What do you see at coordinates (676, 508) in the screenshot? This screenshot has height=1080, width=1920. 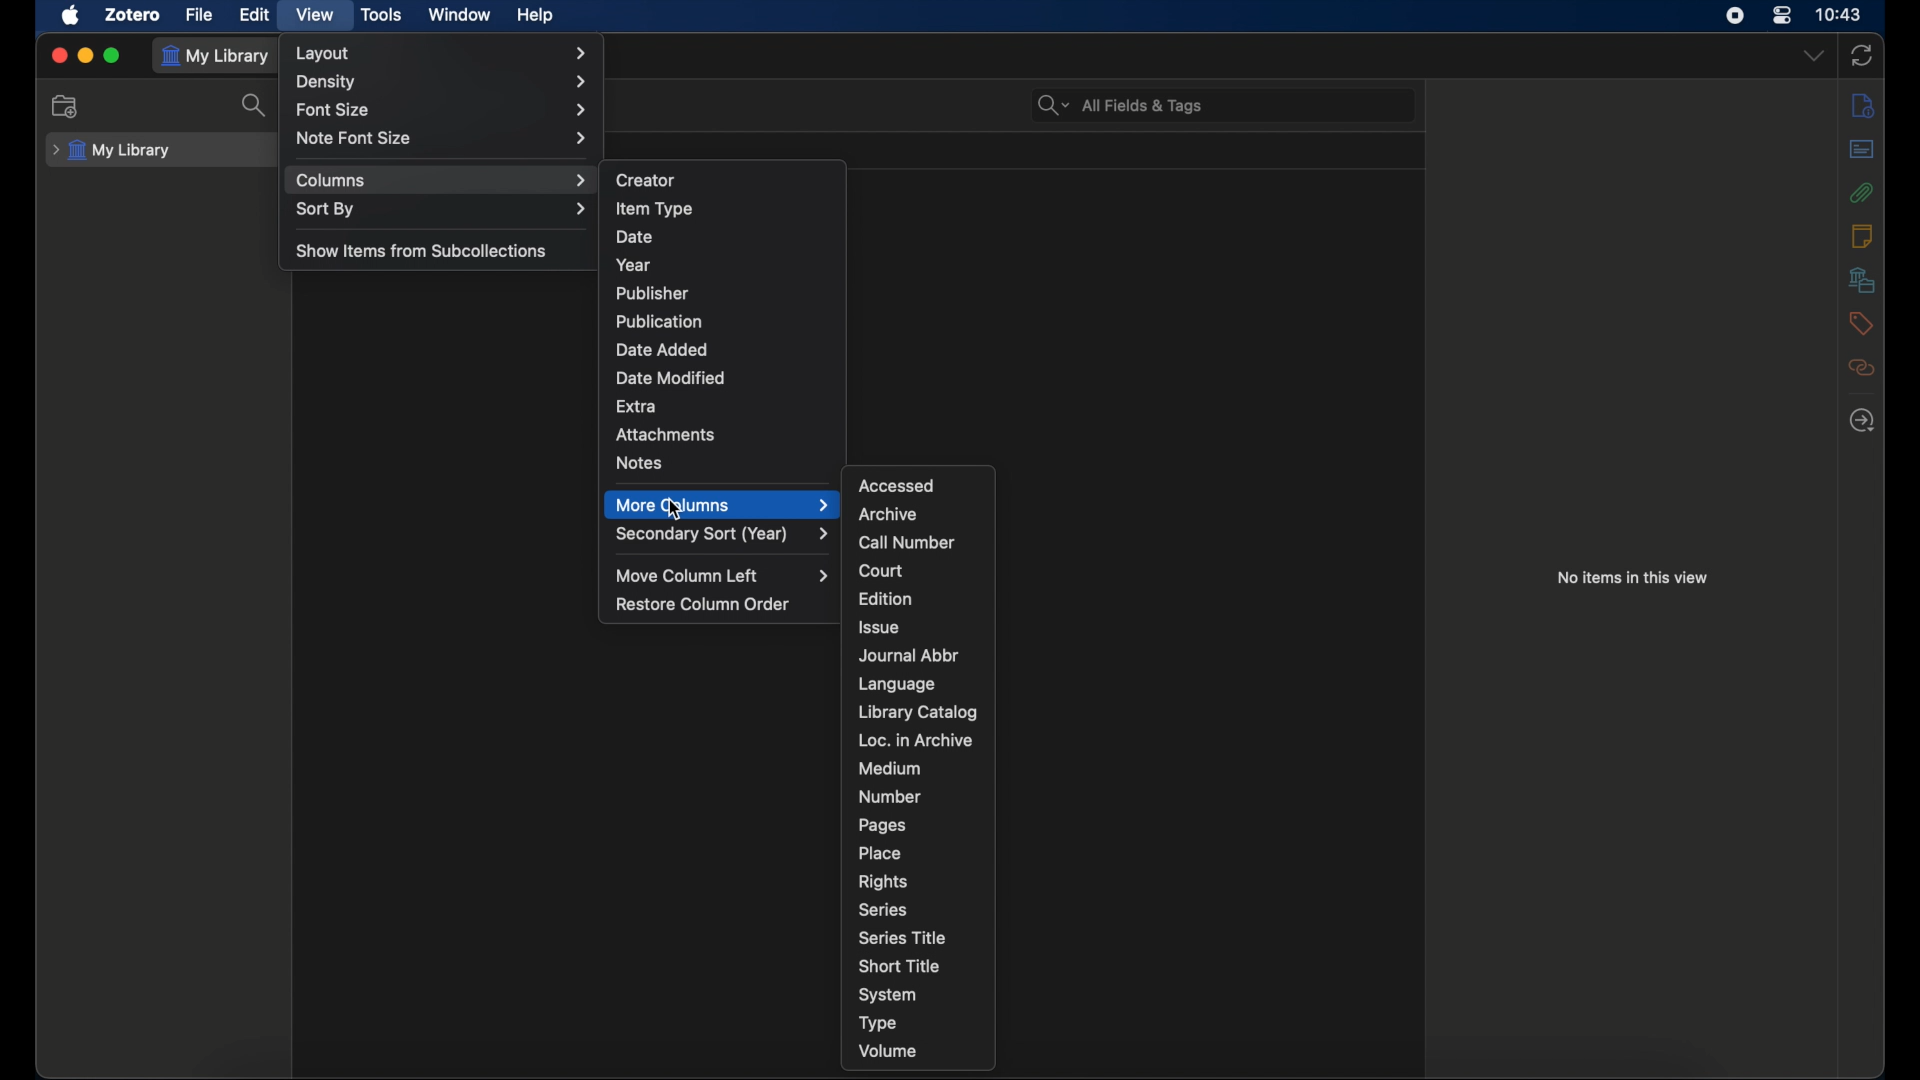 I see `cursor` at bounding box center [676, 508].